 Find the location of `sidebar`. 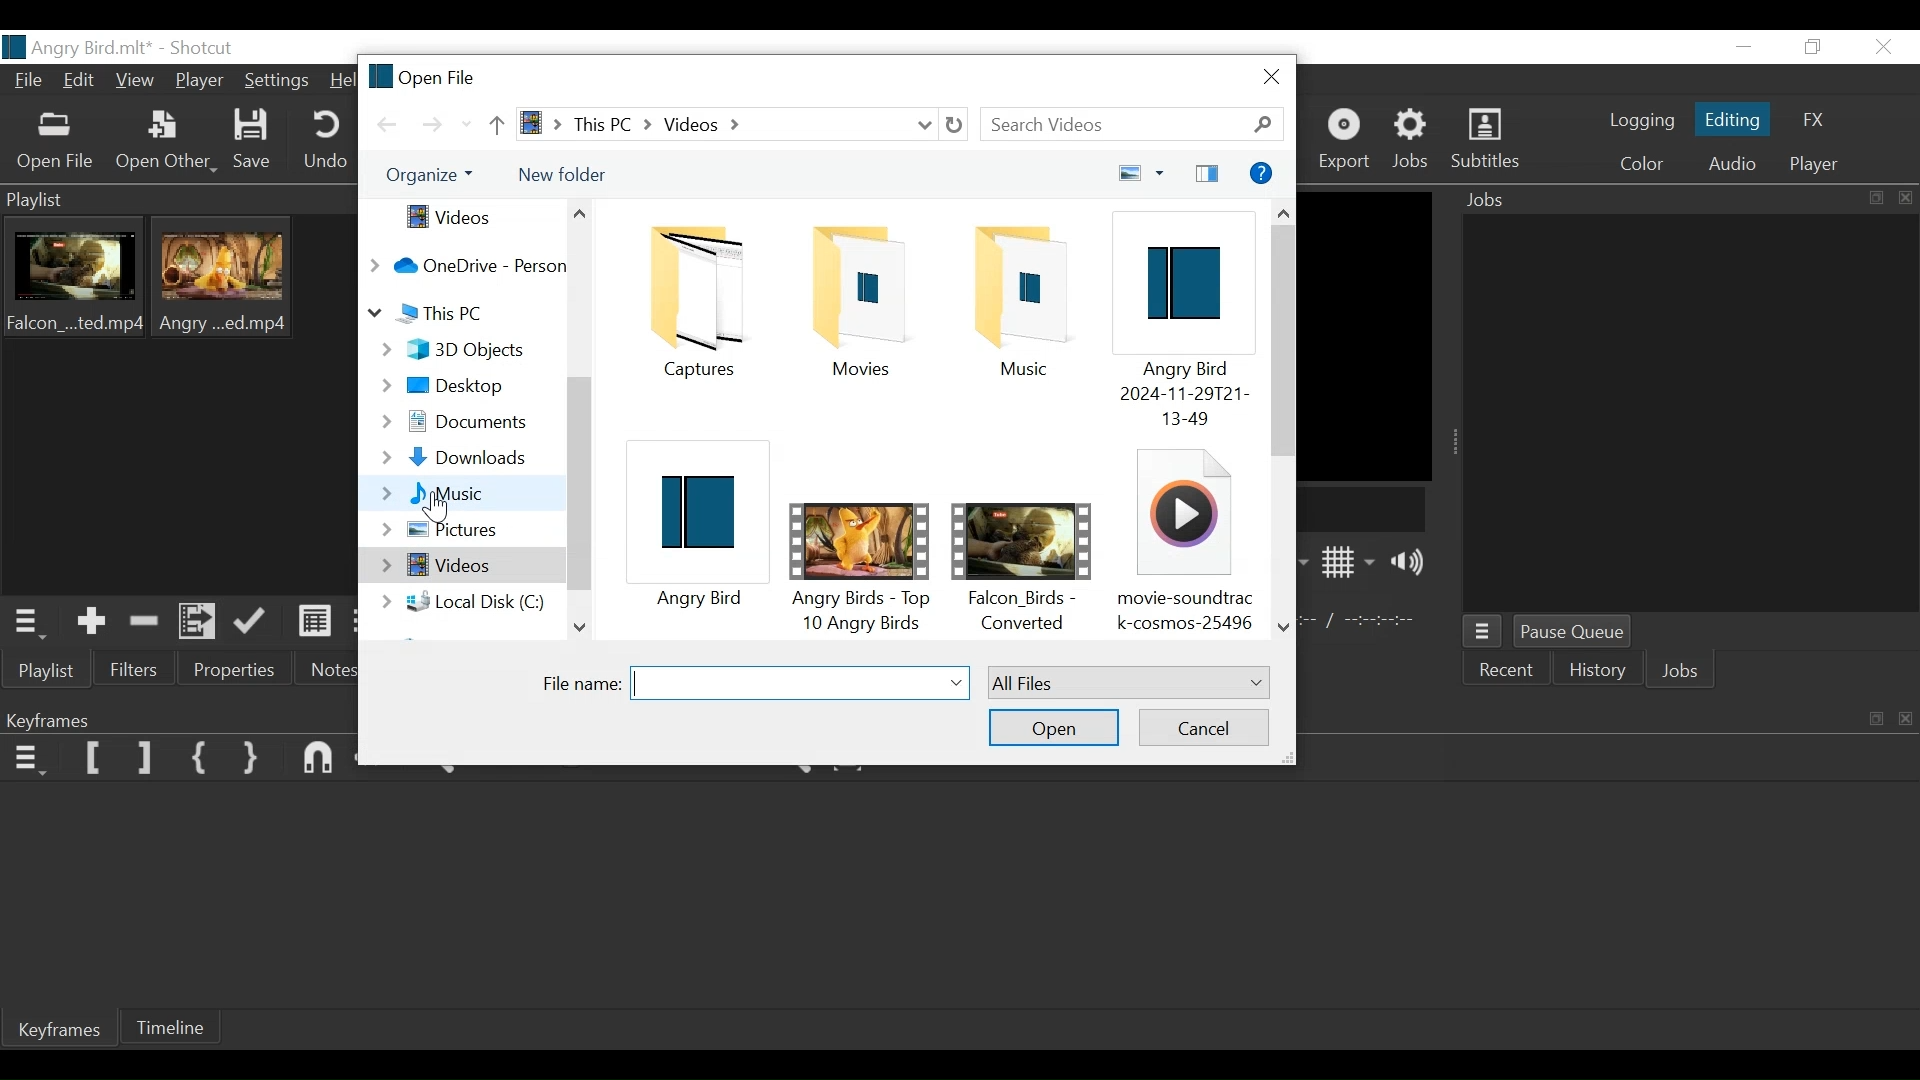

sidebar is located at coordinates (1204, 172).